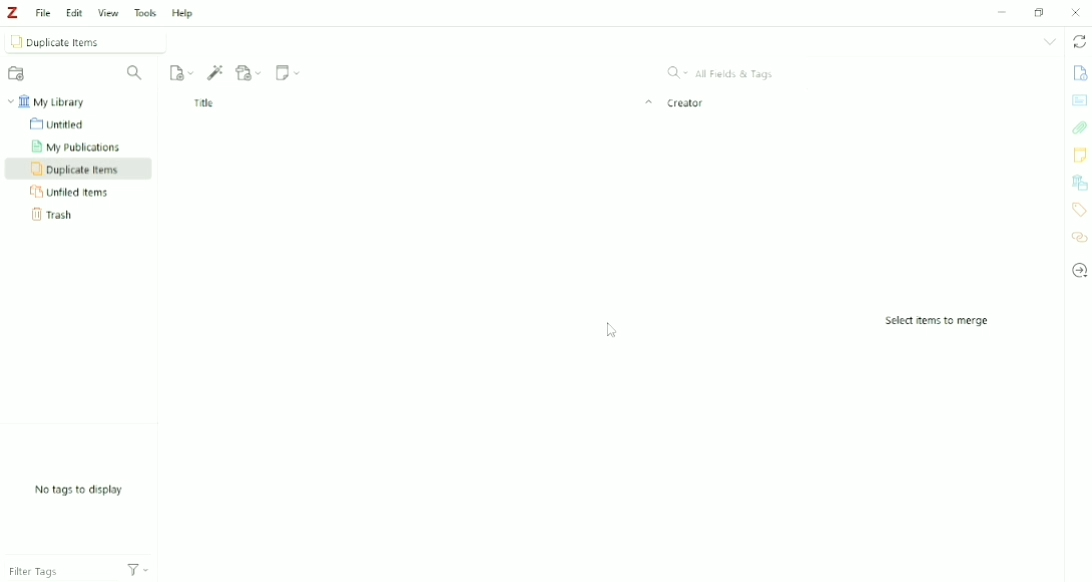 This screenshot has width=1092, height=582. Describe the element at coordinates (1075, 13) in the screenshot. I see `Close` at that location.